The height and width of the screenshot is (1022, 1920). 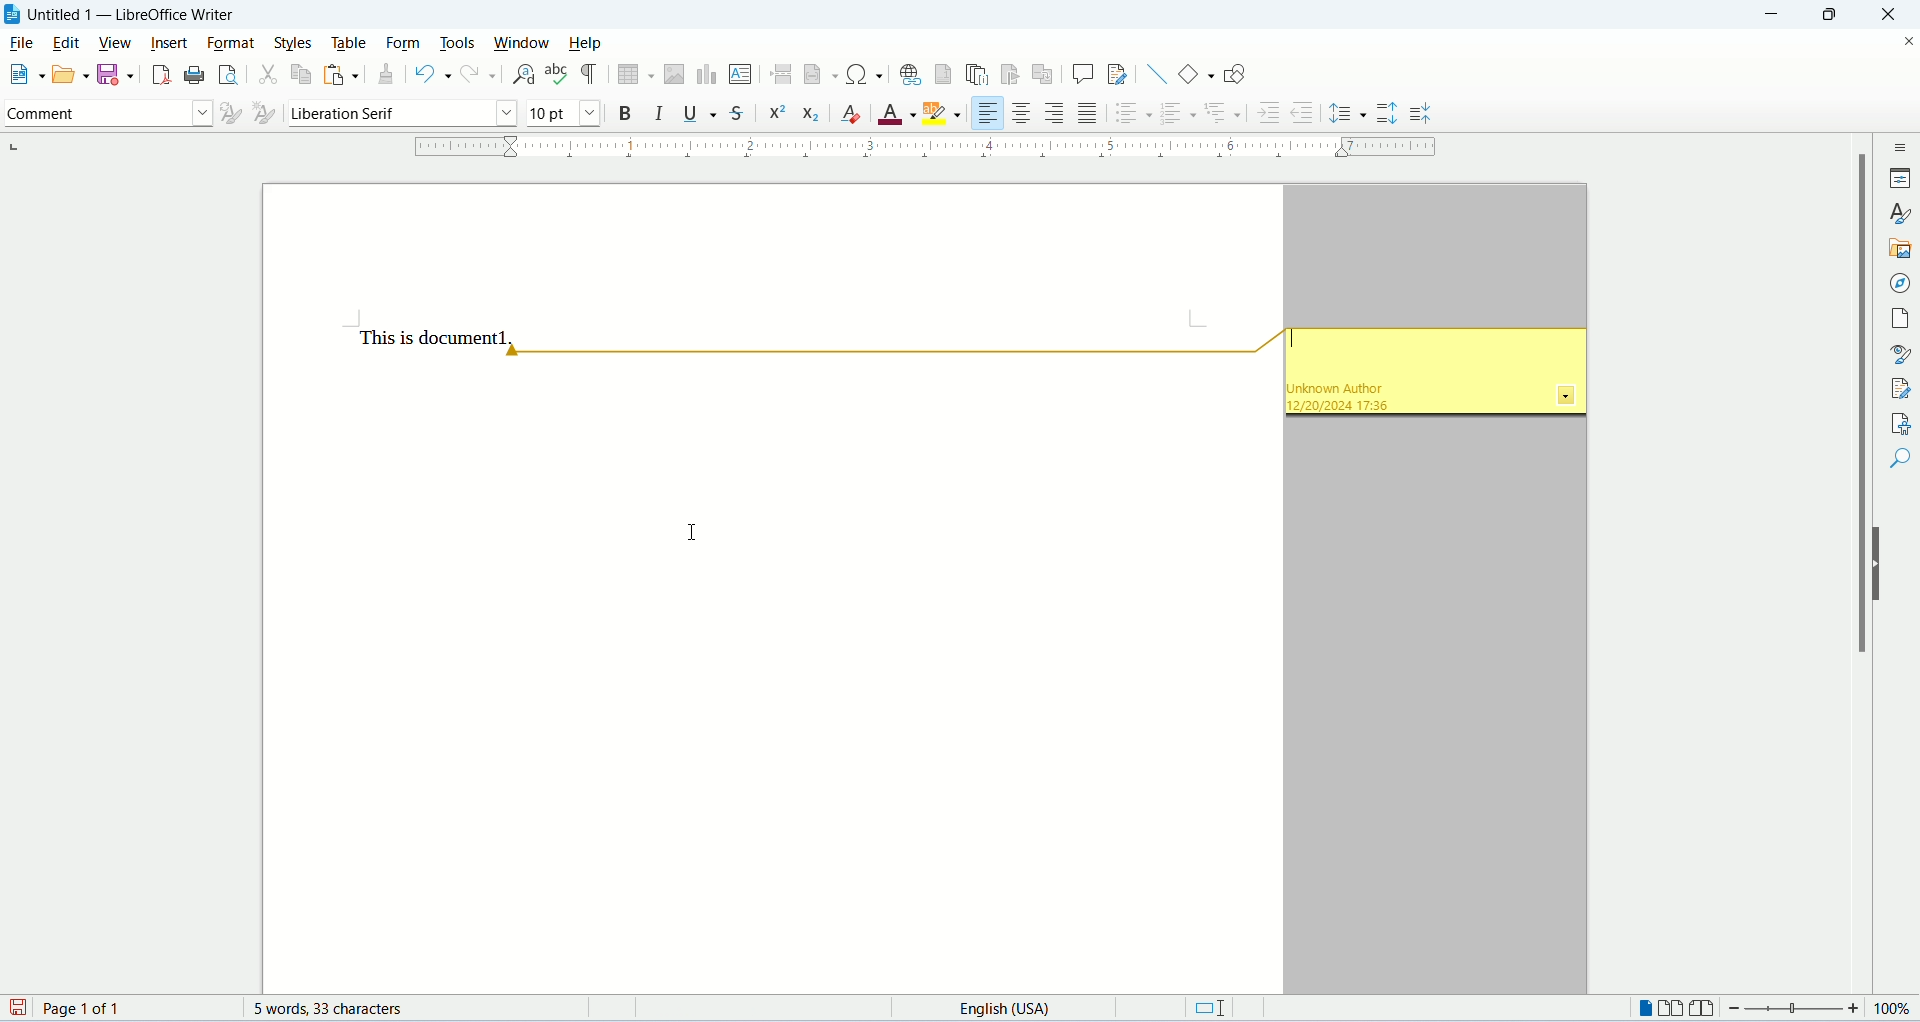 What do you see at coordinates (626, 113) in the screenshot?
I see `bold` at bounding box center [626, 113].